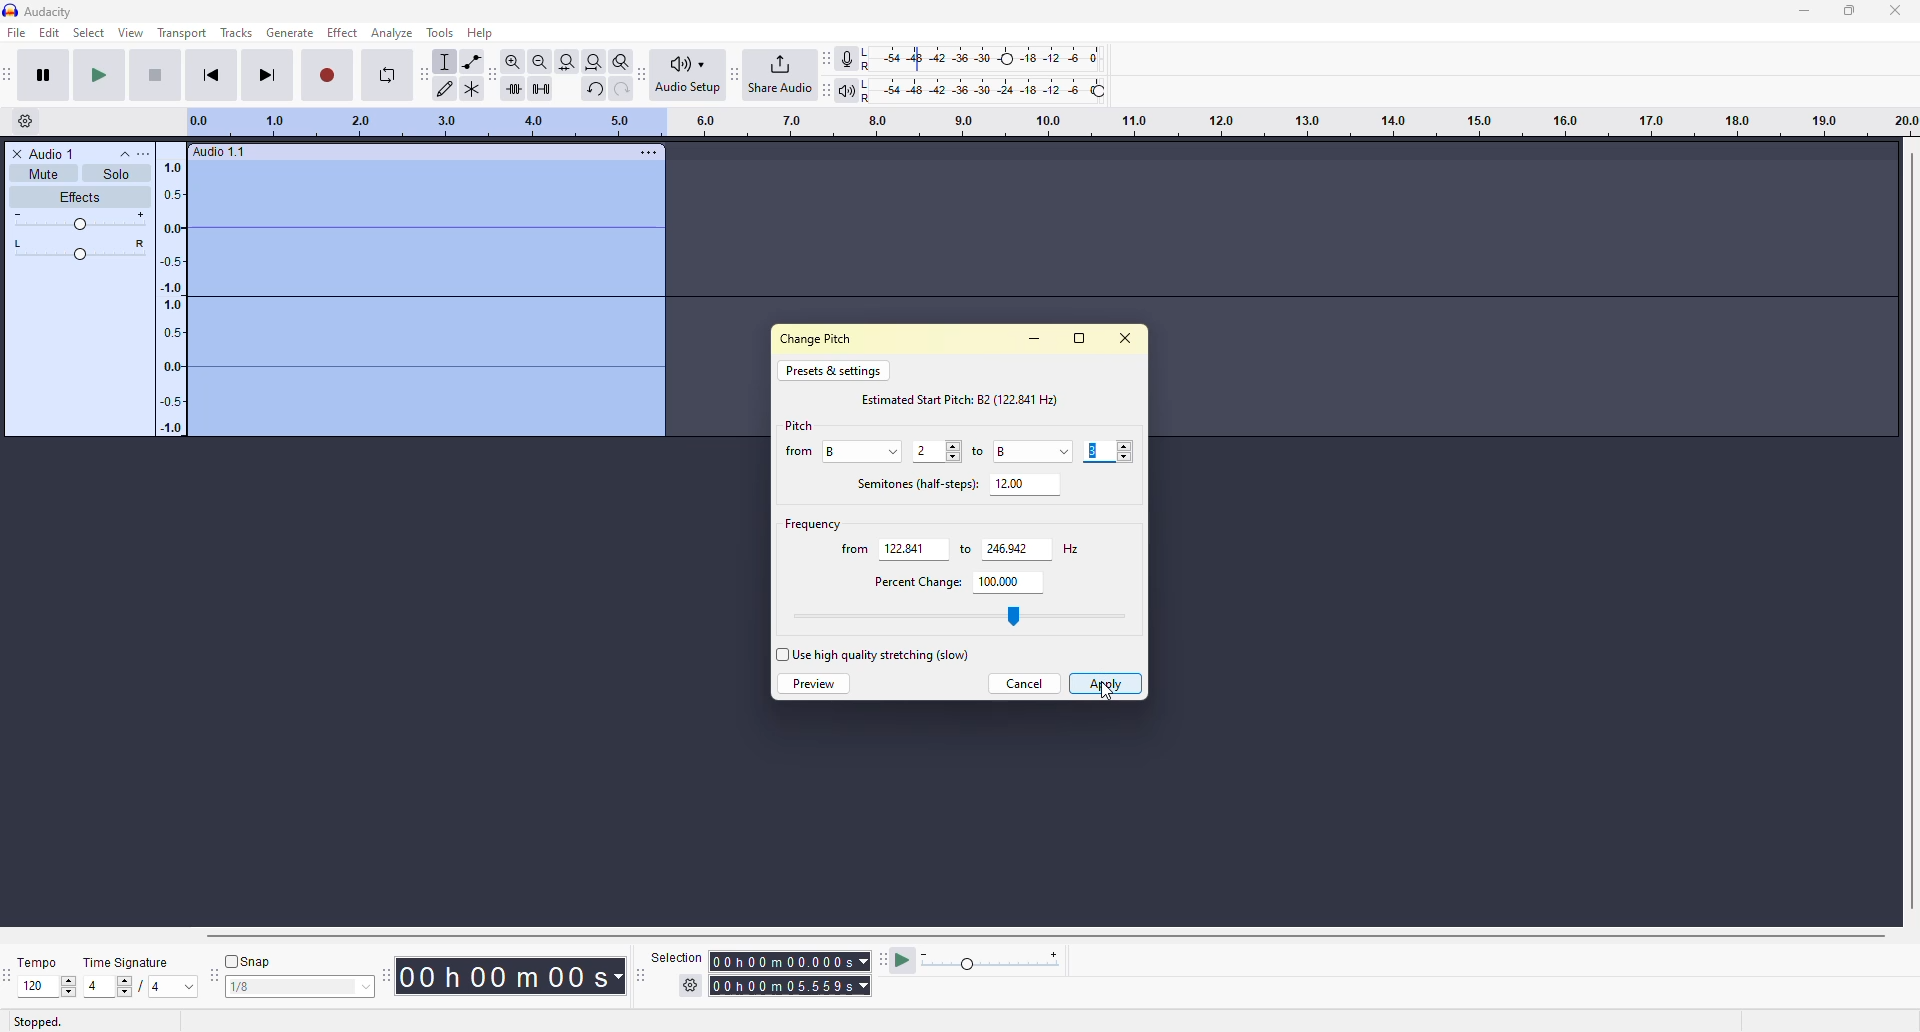  Describe the element at coordinates (1042, 122) in the screenshot. I see `click and drag to define looping region` at that location.